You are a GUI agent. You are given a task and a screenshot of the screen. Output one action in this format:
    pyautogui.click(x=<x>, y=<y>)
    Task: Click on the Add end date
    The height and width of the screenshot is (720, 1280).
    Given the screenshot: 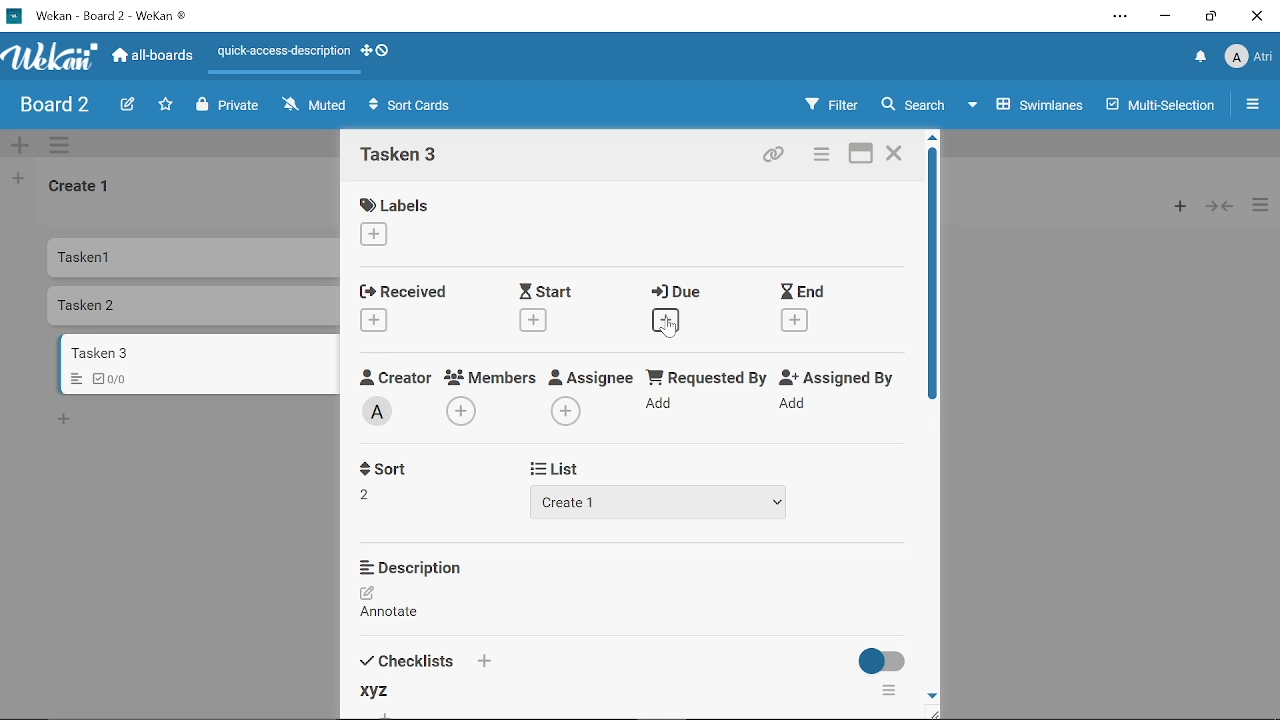 What is the action you would take?
    pyautogui.click(x=795, y=321)
    